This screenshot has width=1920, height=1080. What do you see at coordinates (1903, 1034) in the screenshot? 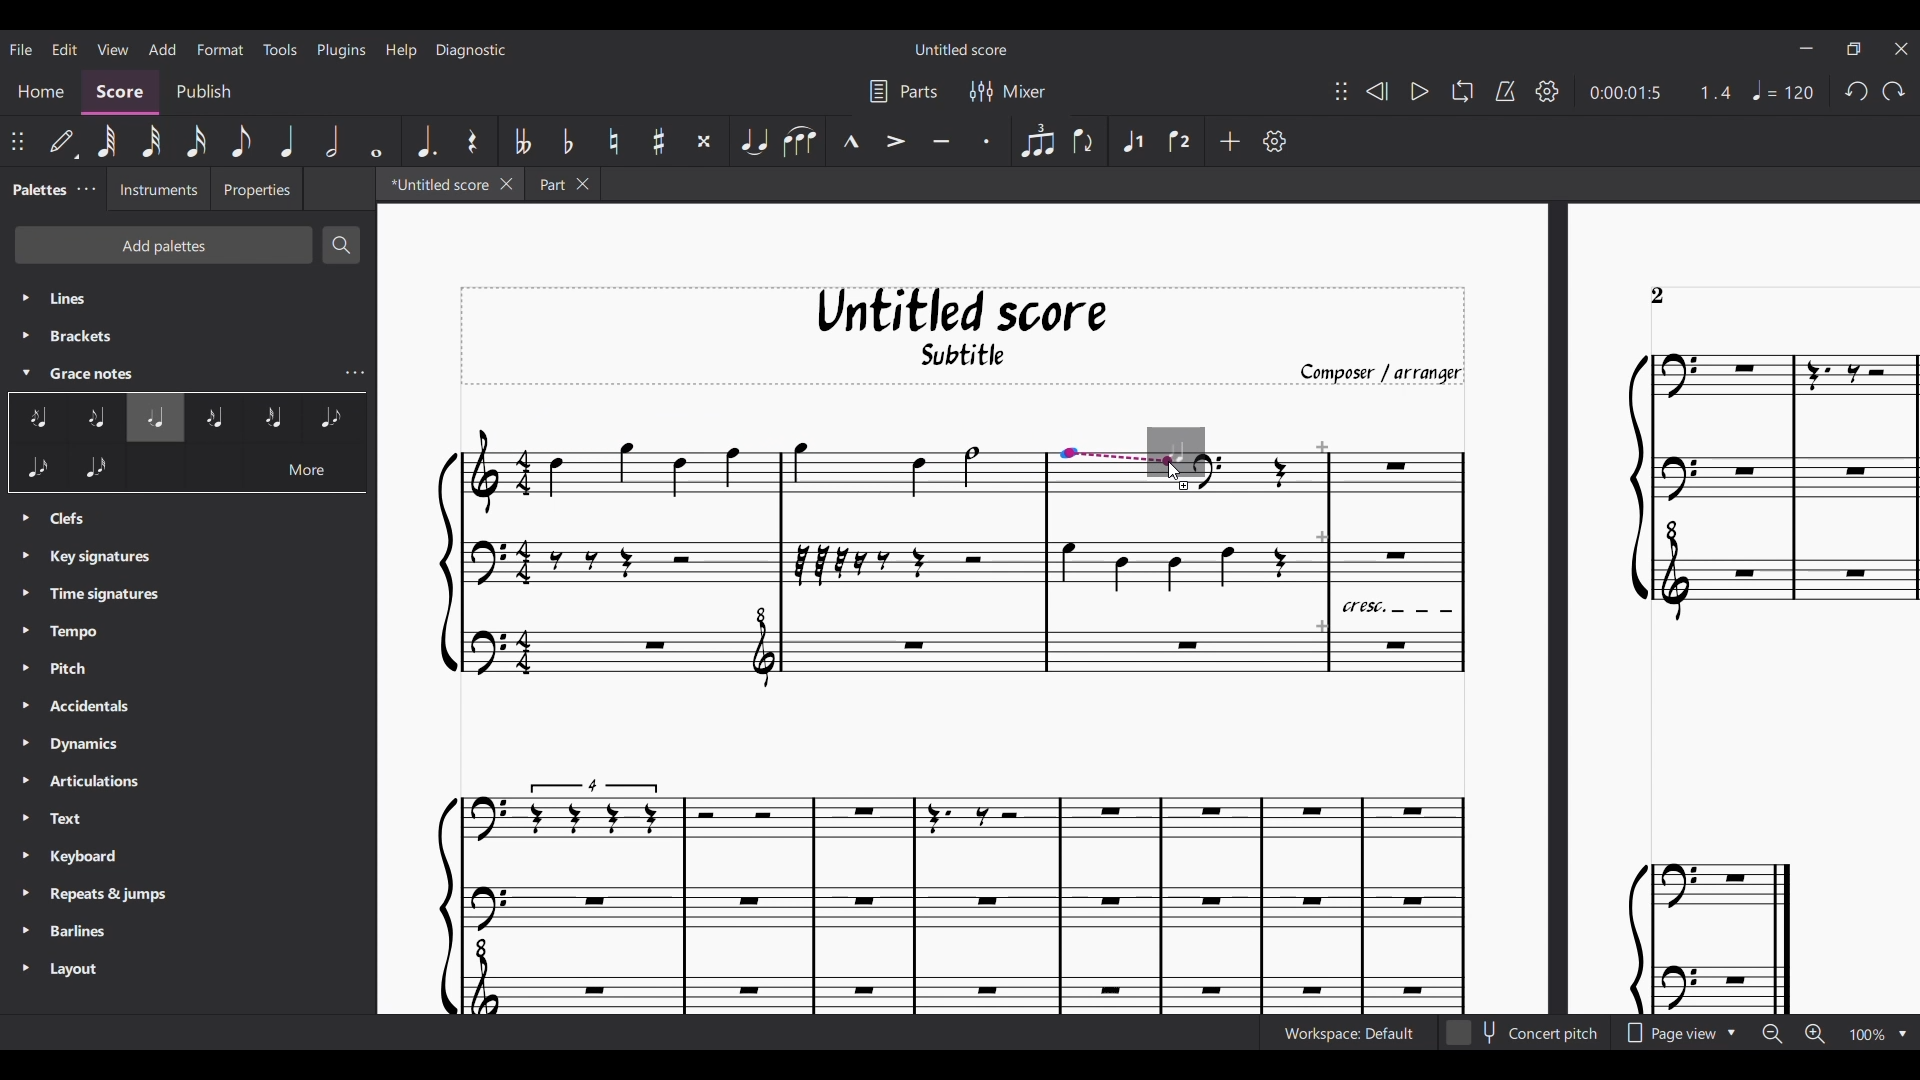
I see `Zoom options ` at bounding box center [1903, 1034].